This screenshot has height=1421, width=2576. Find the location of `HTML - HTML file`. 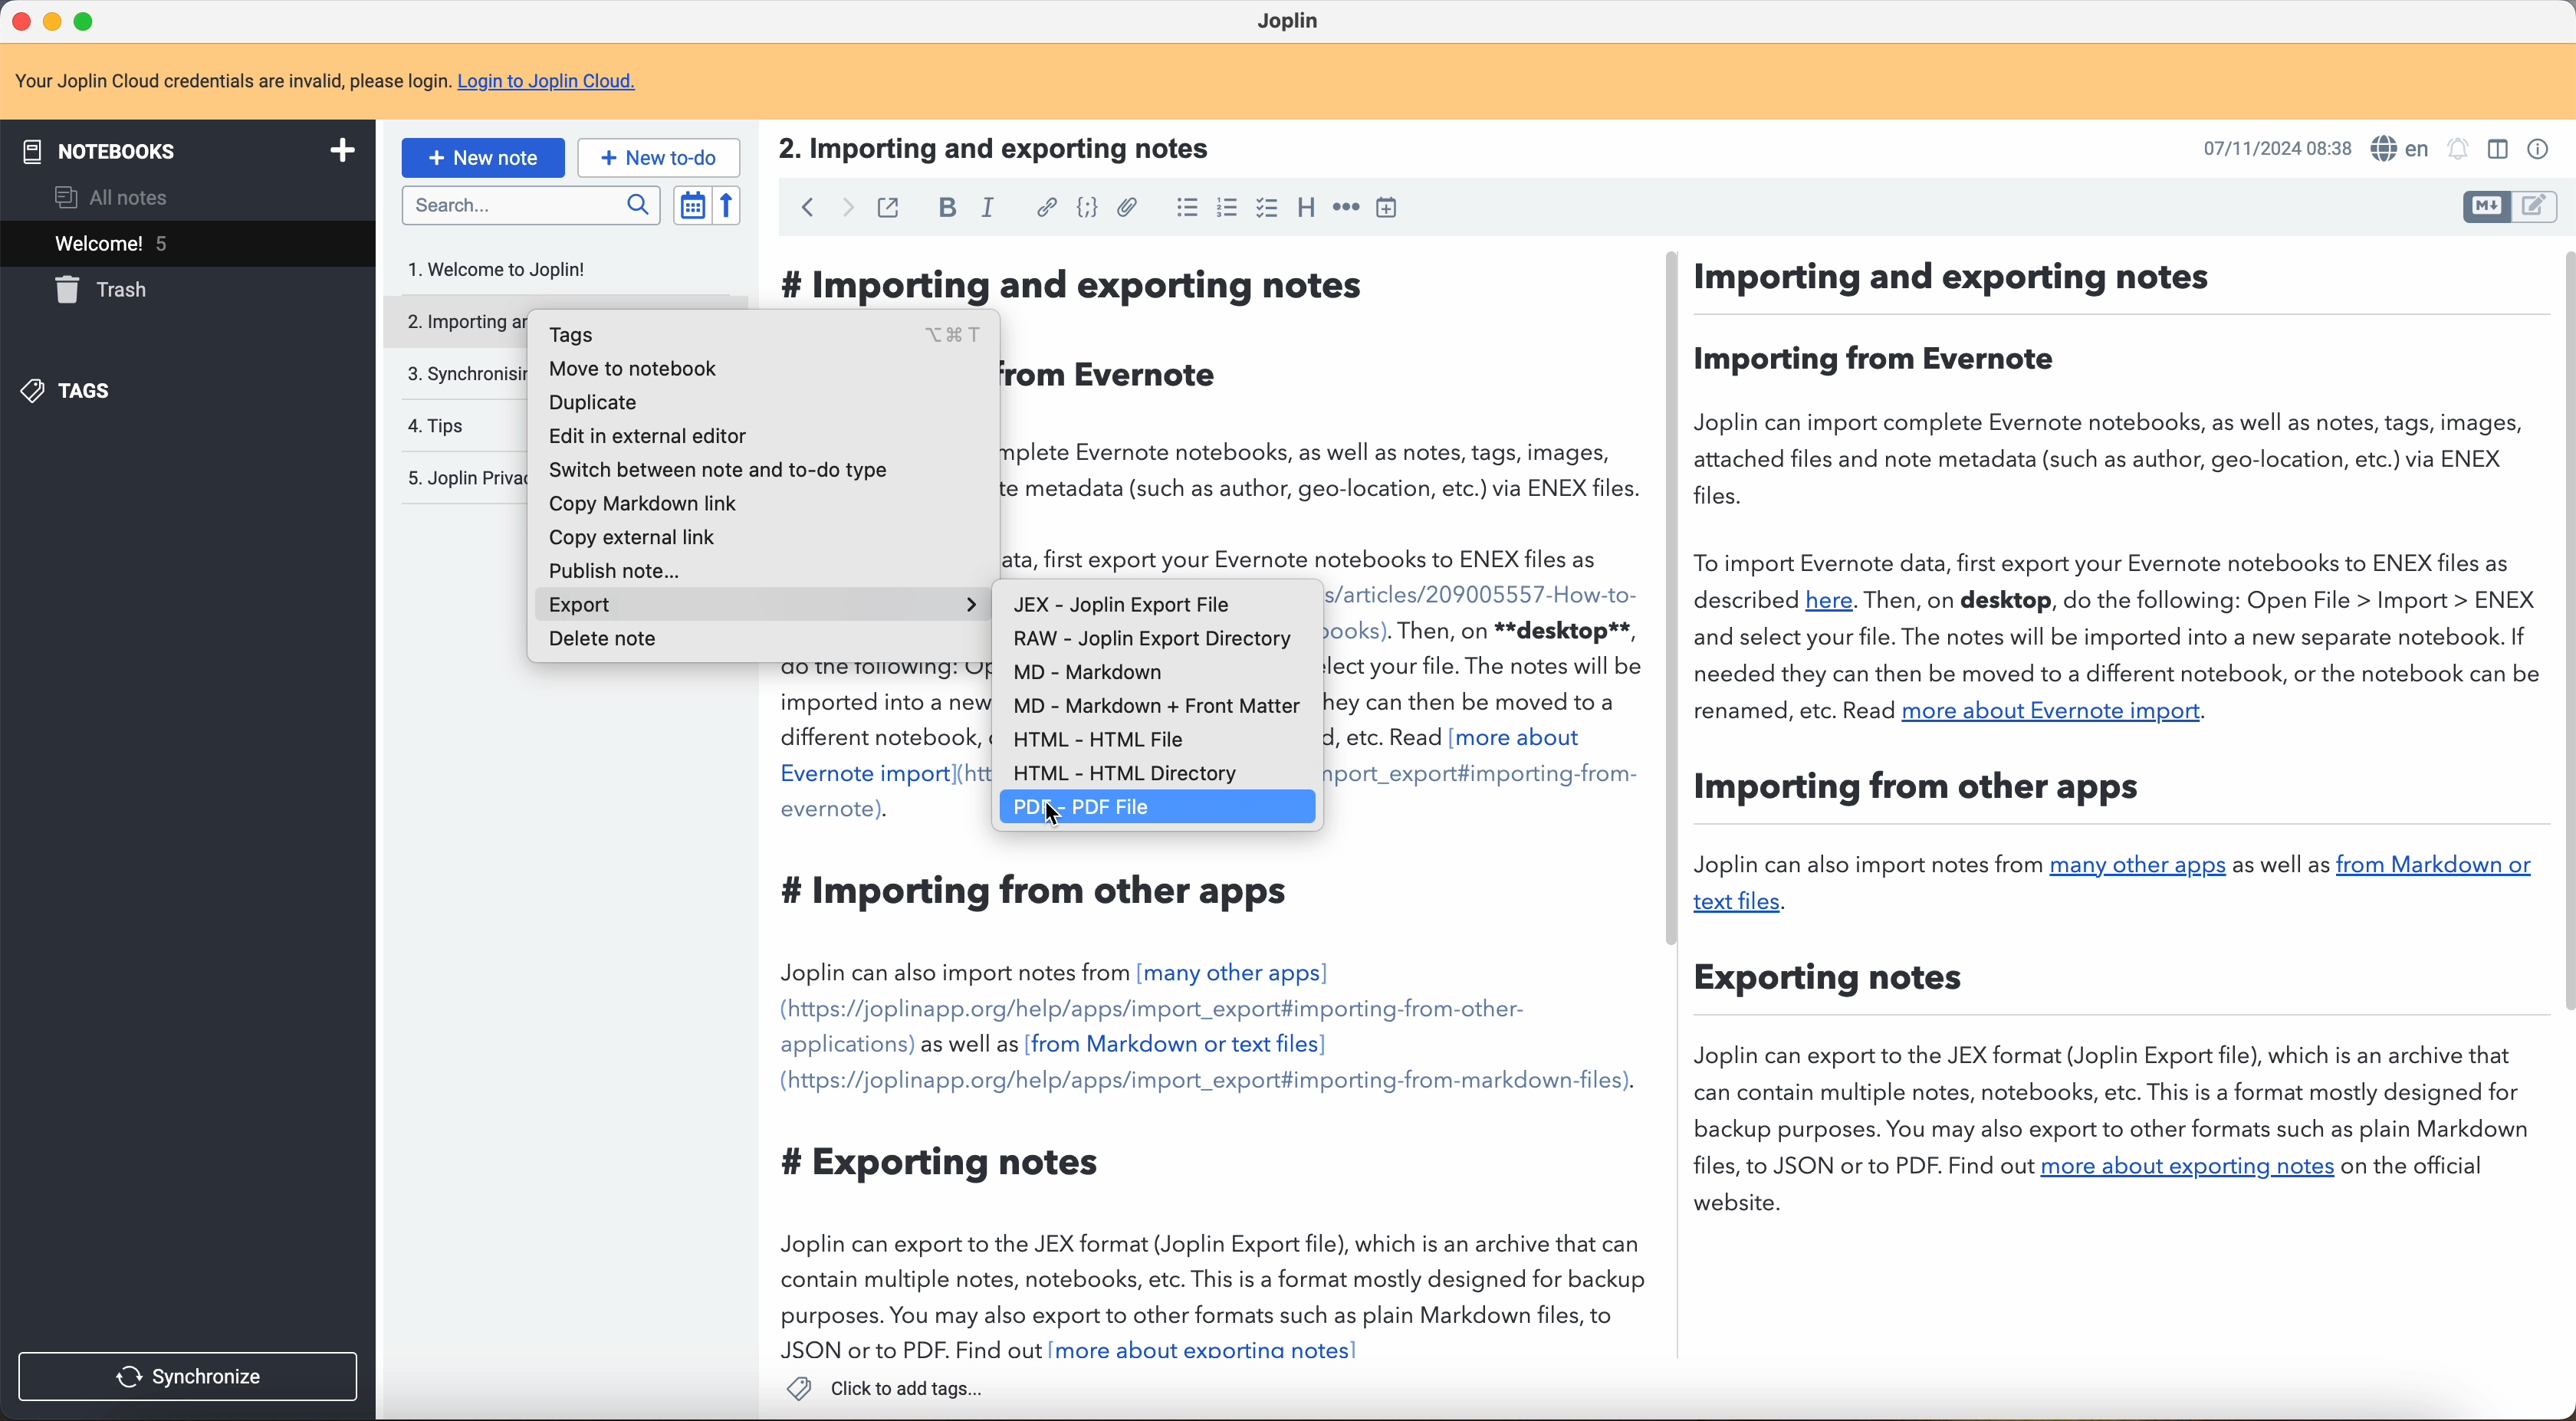

HTML - HTML file is located at coordinates (1094, 742).